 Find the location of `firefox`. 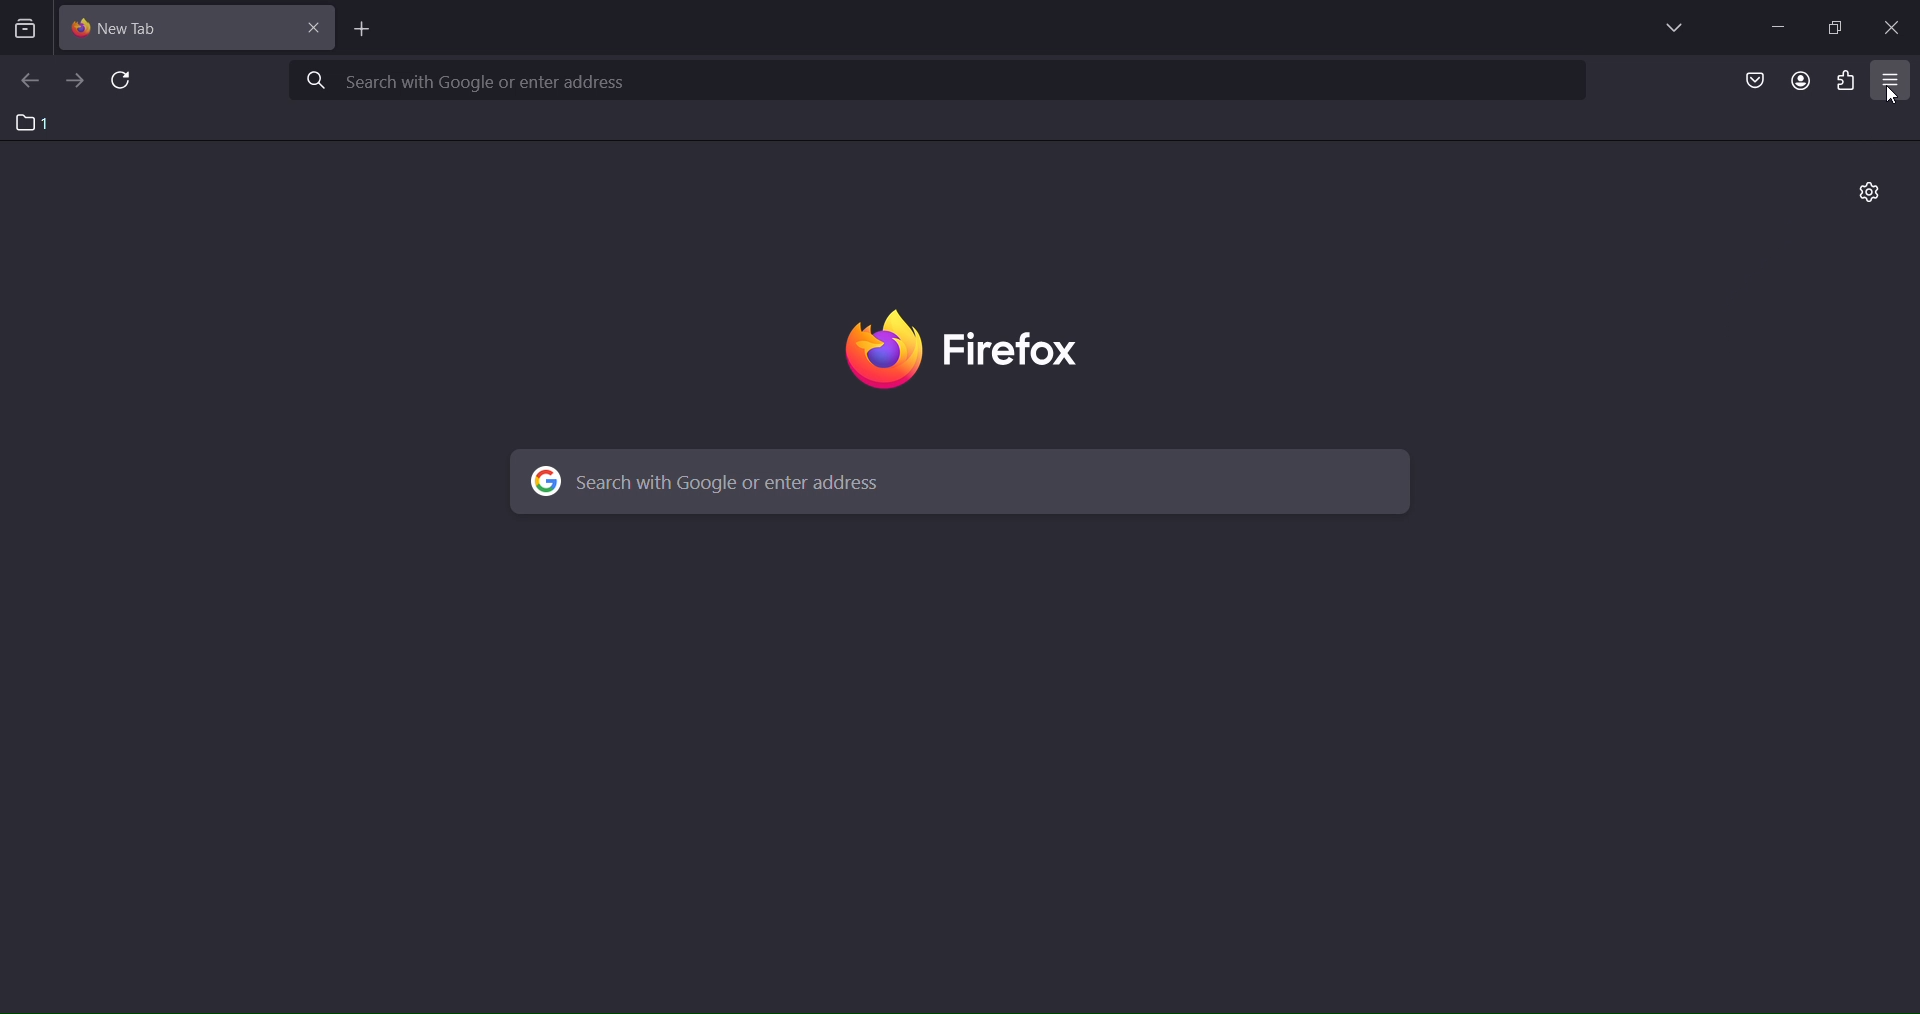

firefox is located at coordinates (955, 347).